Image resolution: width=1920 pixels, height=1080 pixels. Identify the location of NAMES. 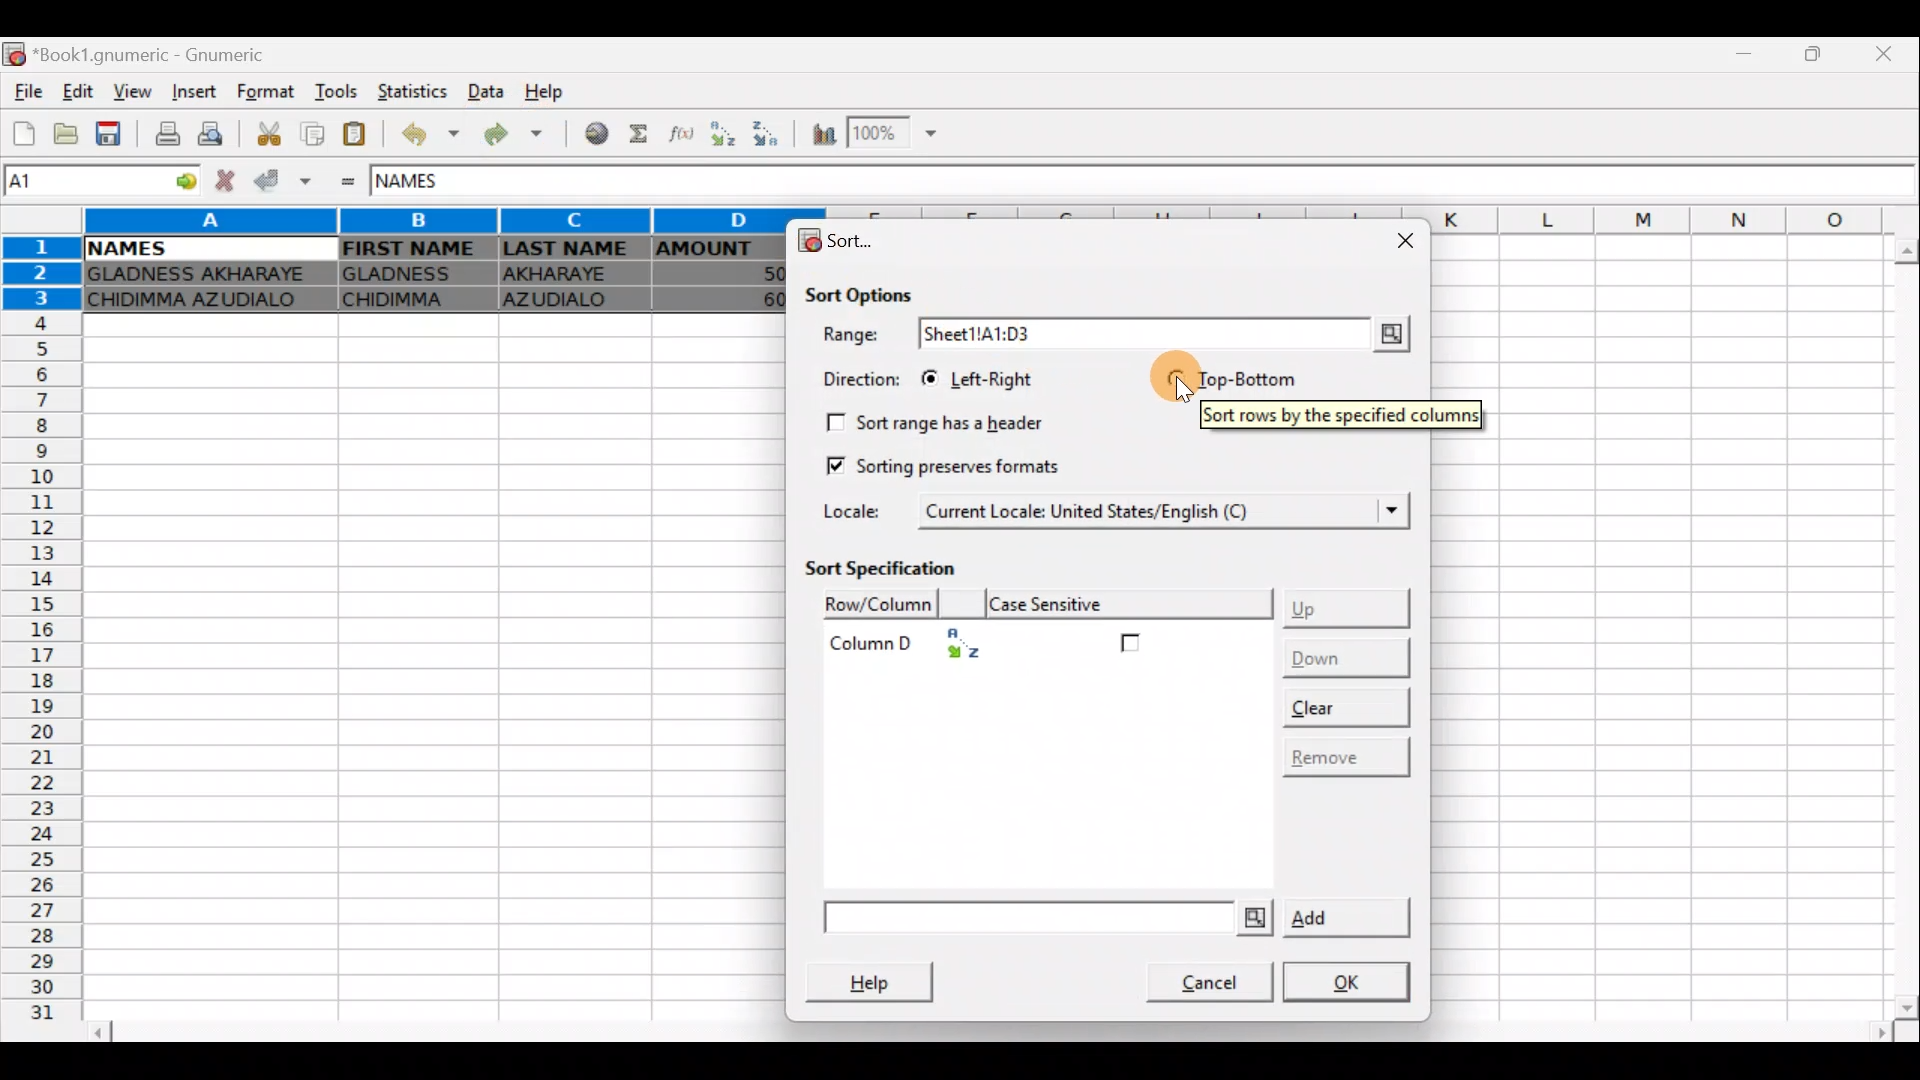
(125, 249).